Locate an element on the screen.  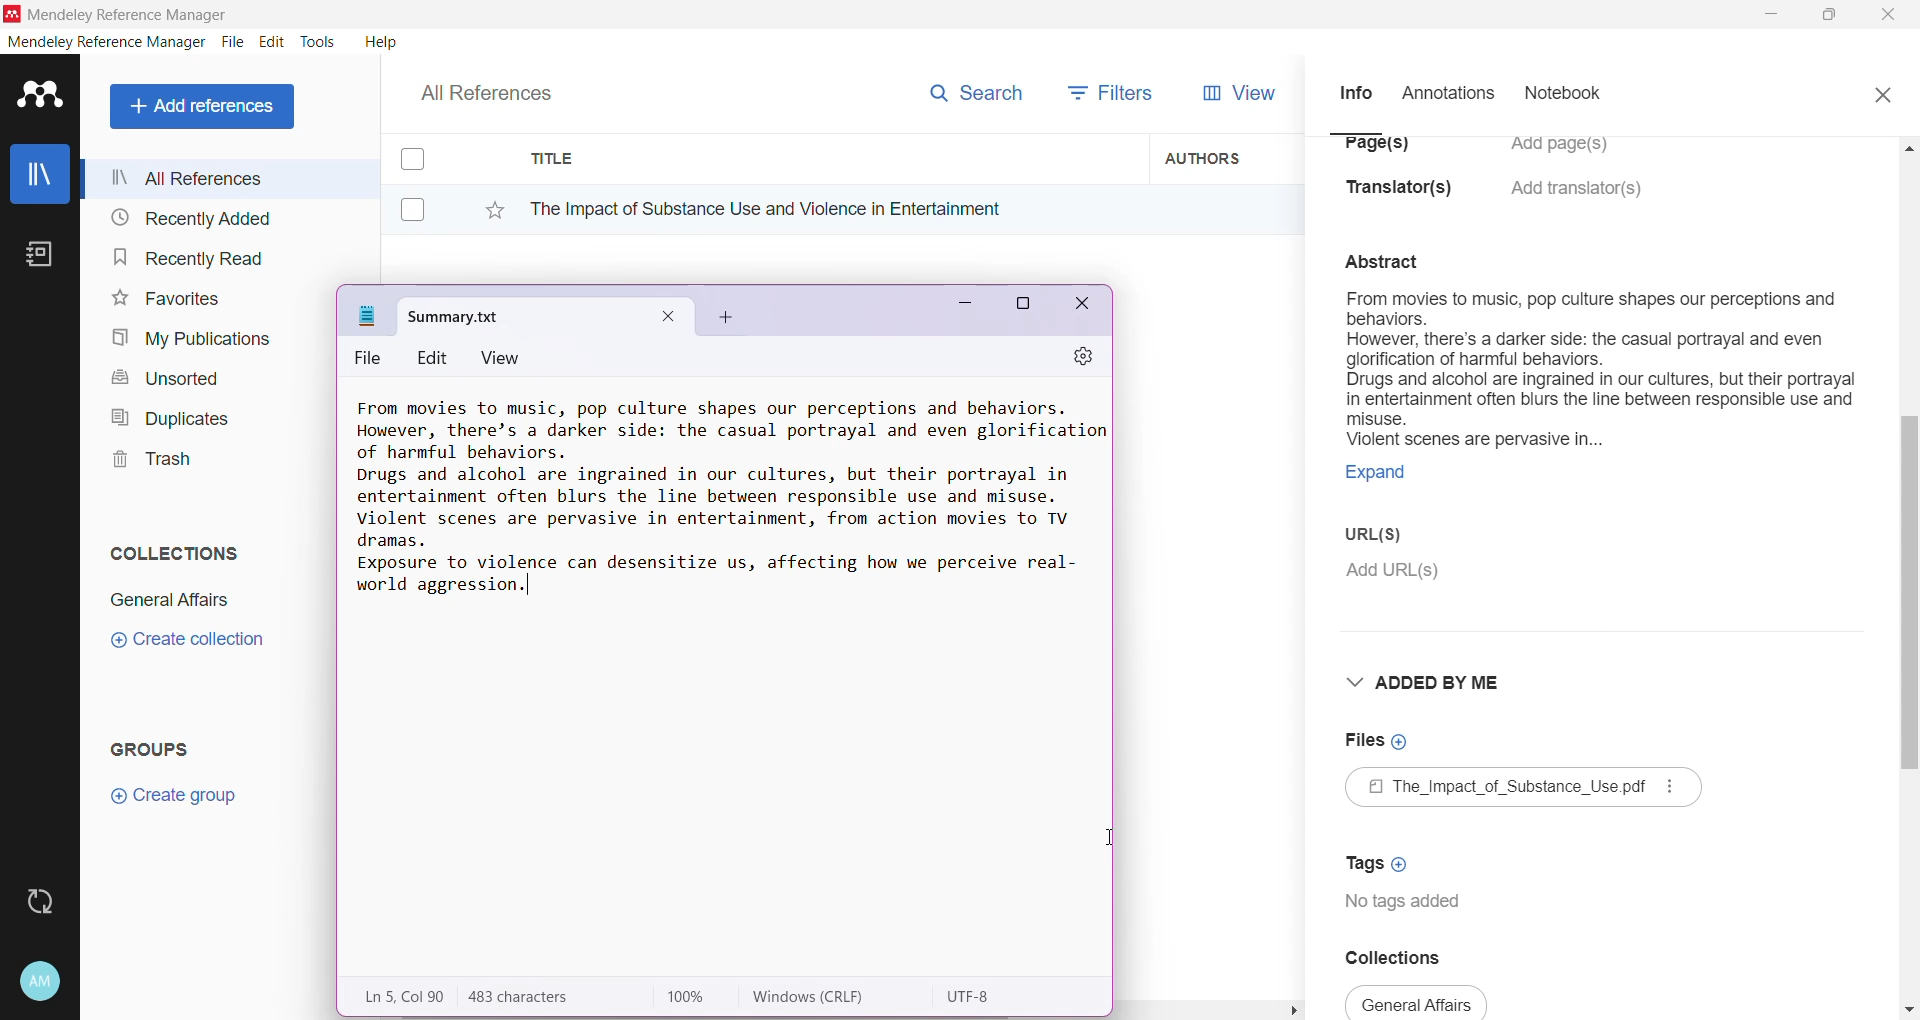
View is located at coordinates (505, 358).